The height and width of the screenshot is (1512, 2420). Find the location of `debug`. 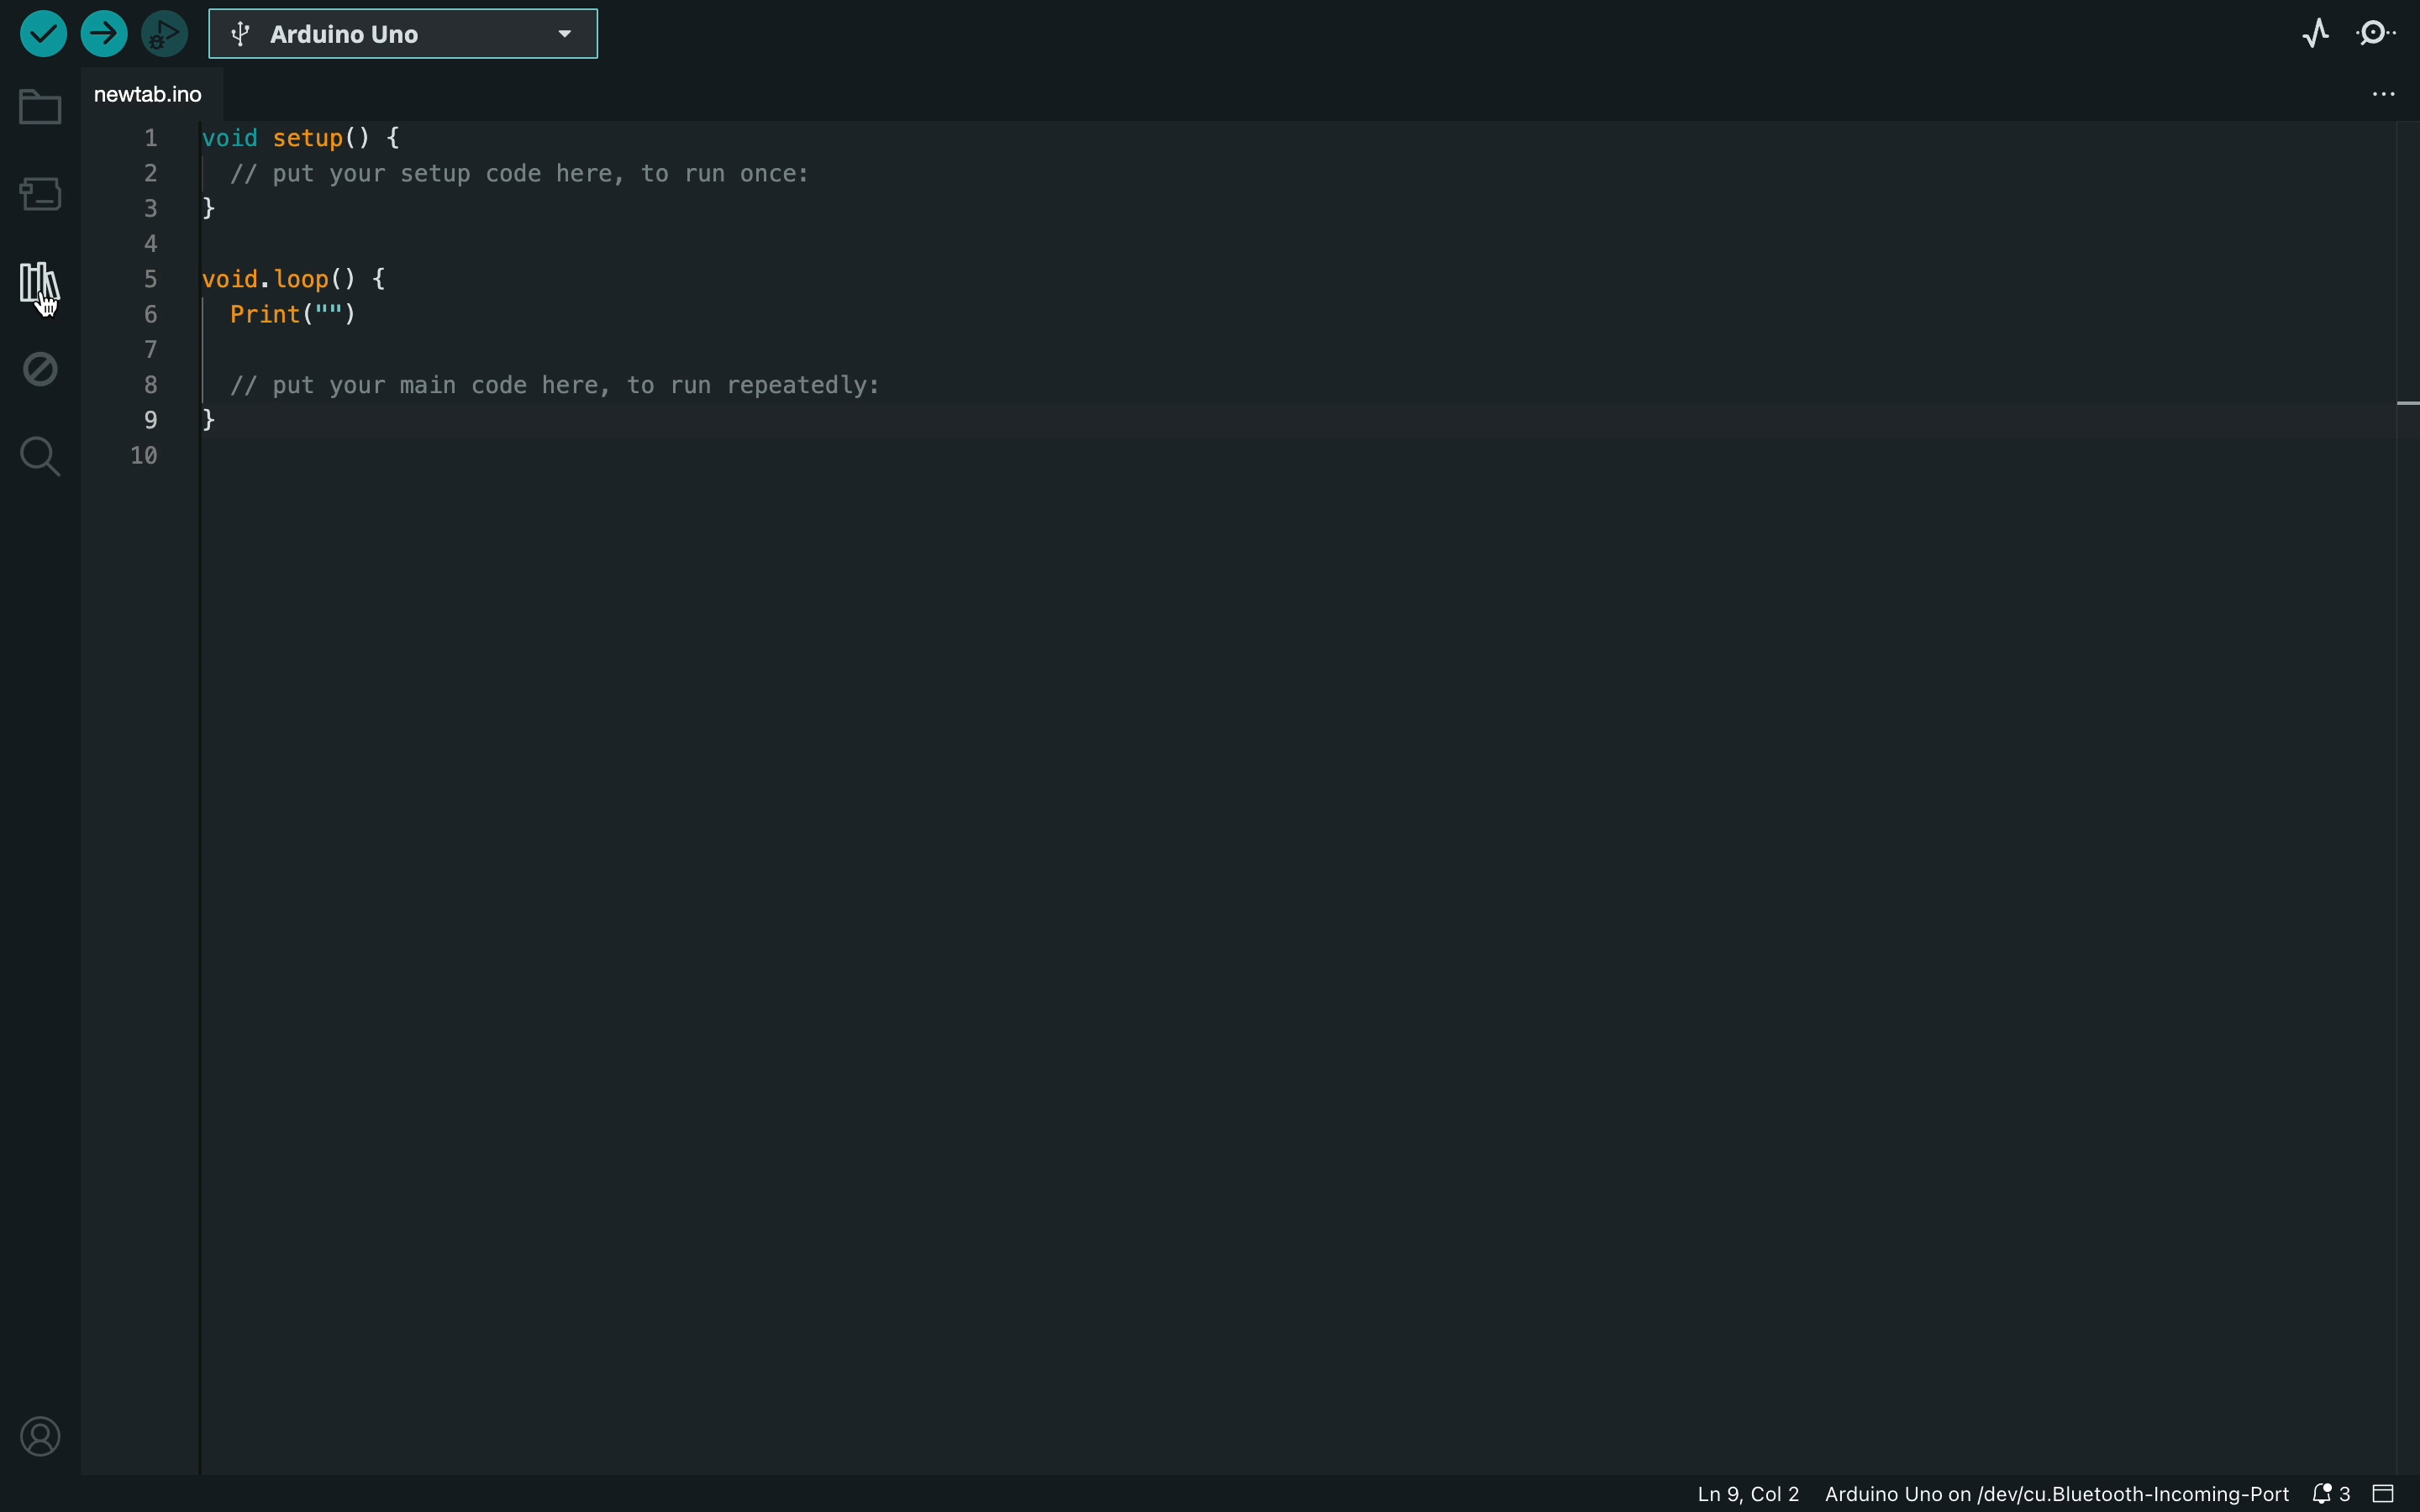

debug is located at coordinates (41, 373).